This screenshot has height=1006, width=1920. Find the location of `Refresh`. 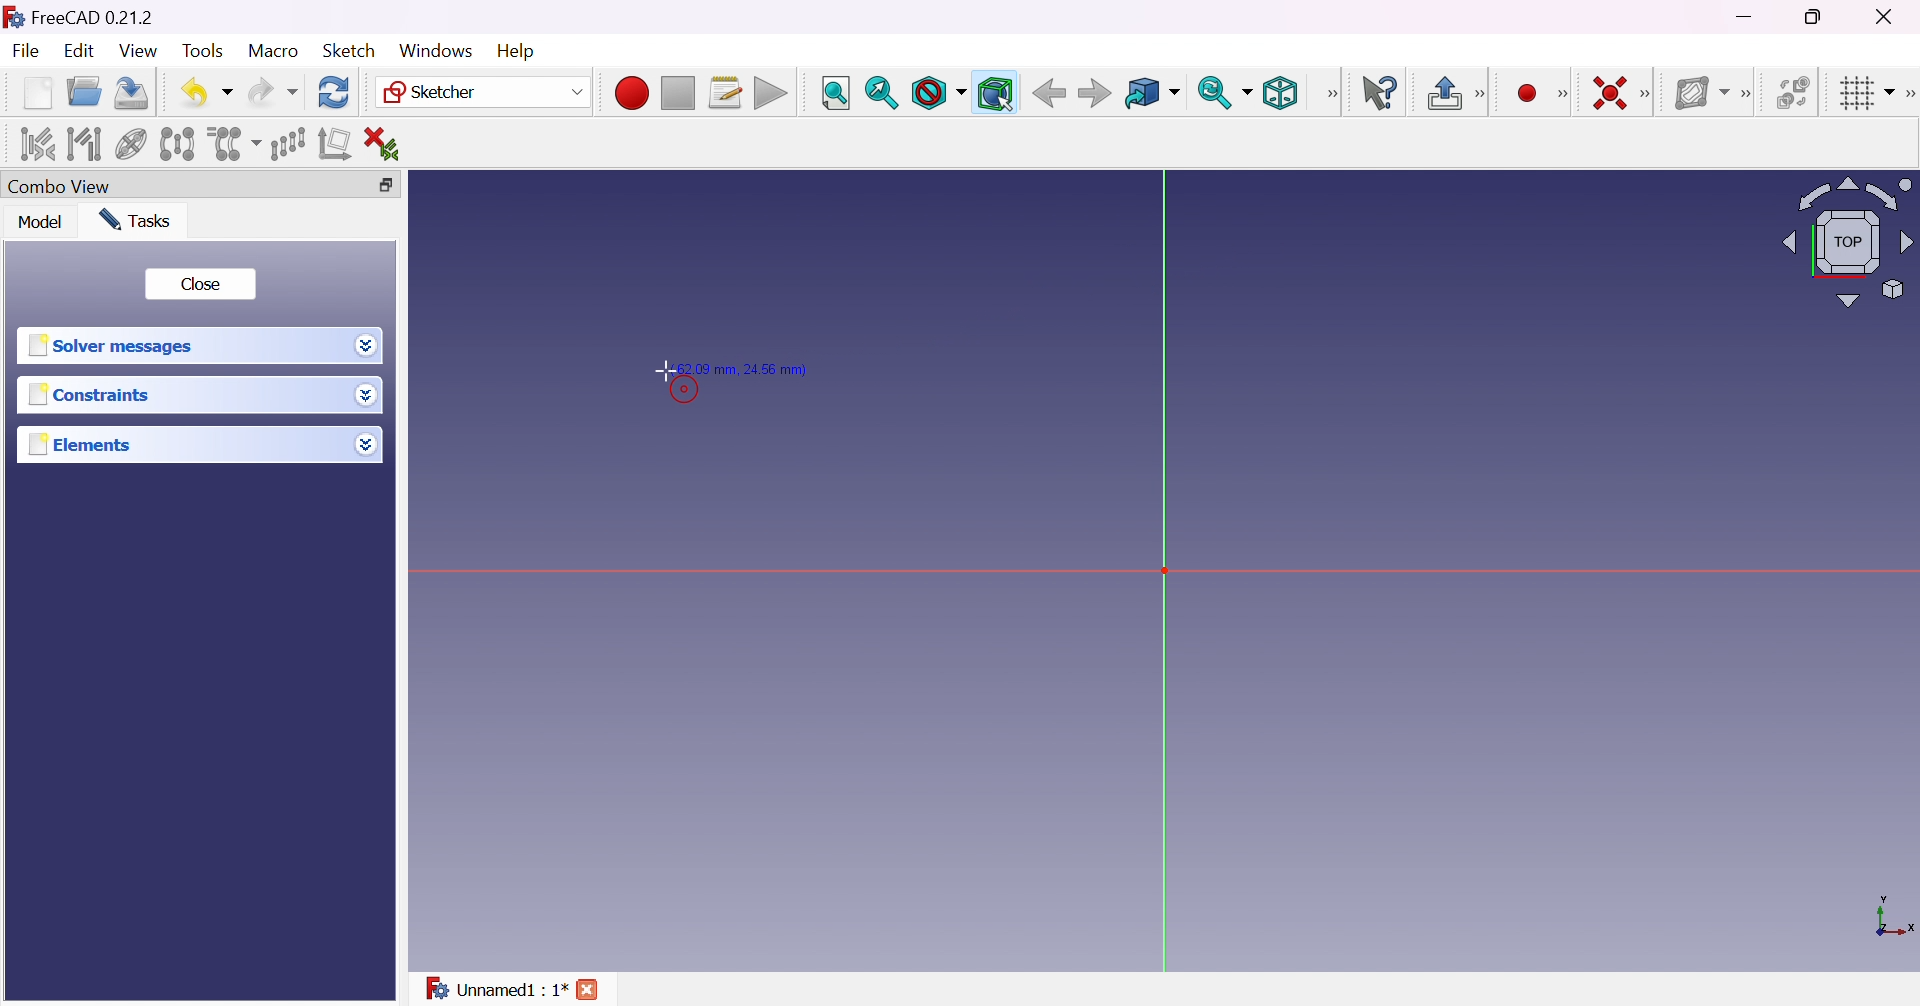

Refresh is located at coordinates (334, 91).